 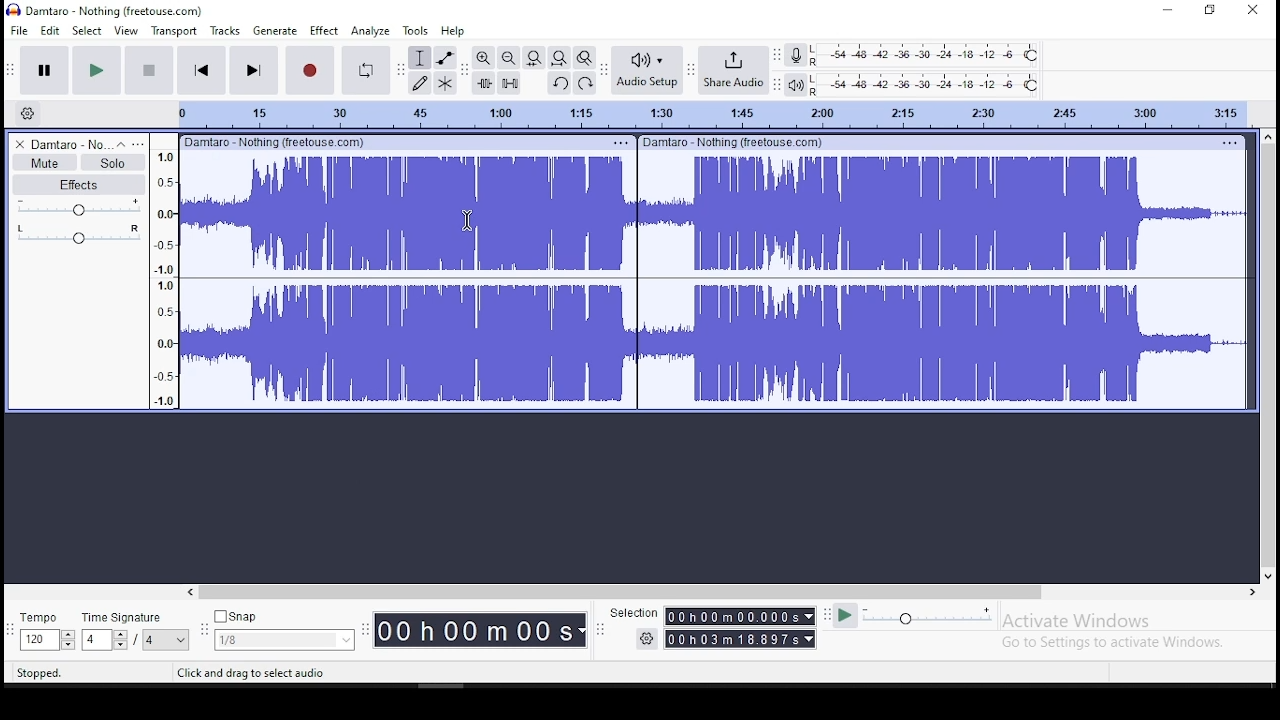 What do you see at coordinates (509, 57) in the screenshot?
I see `zoom out` at bounding box center [509, 57].